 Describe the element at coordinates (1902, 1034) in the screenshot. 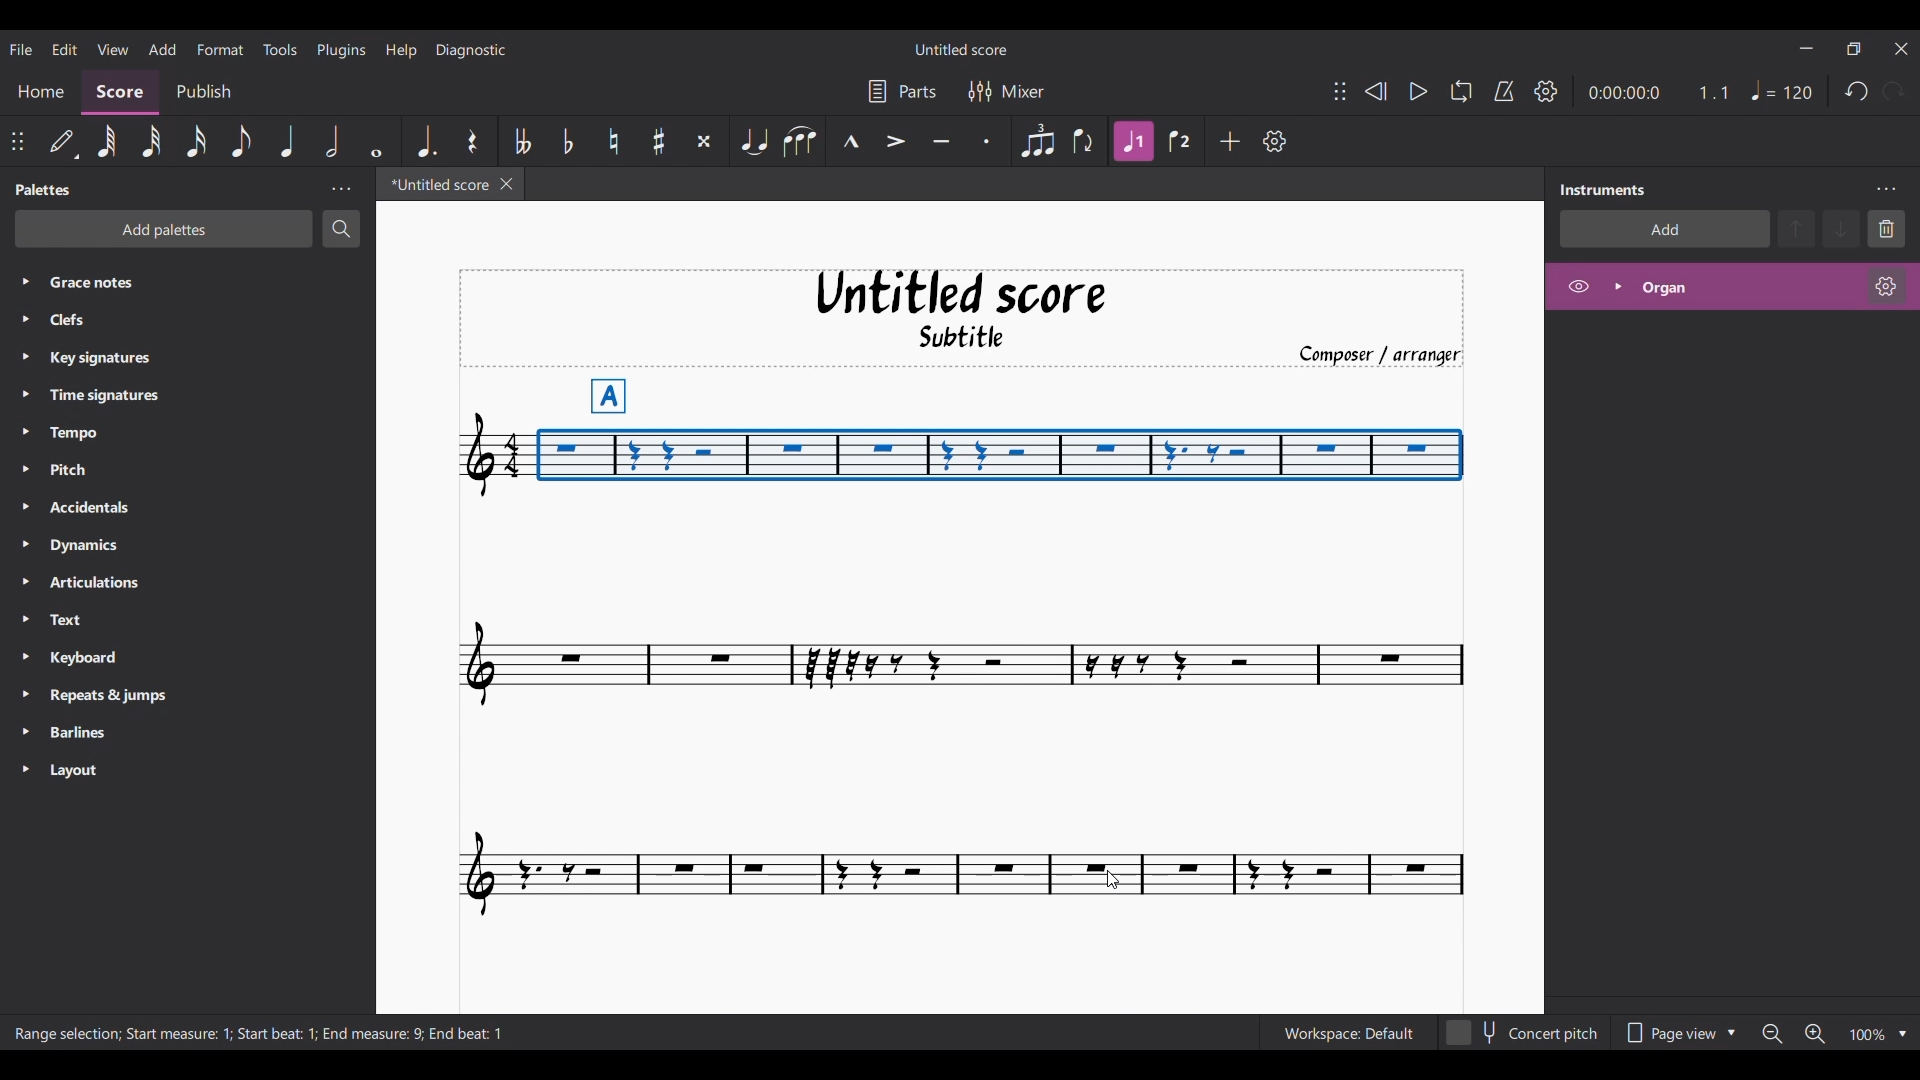

I see `Zoom options` at that location.